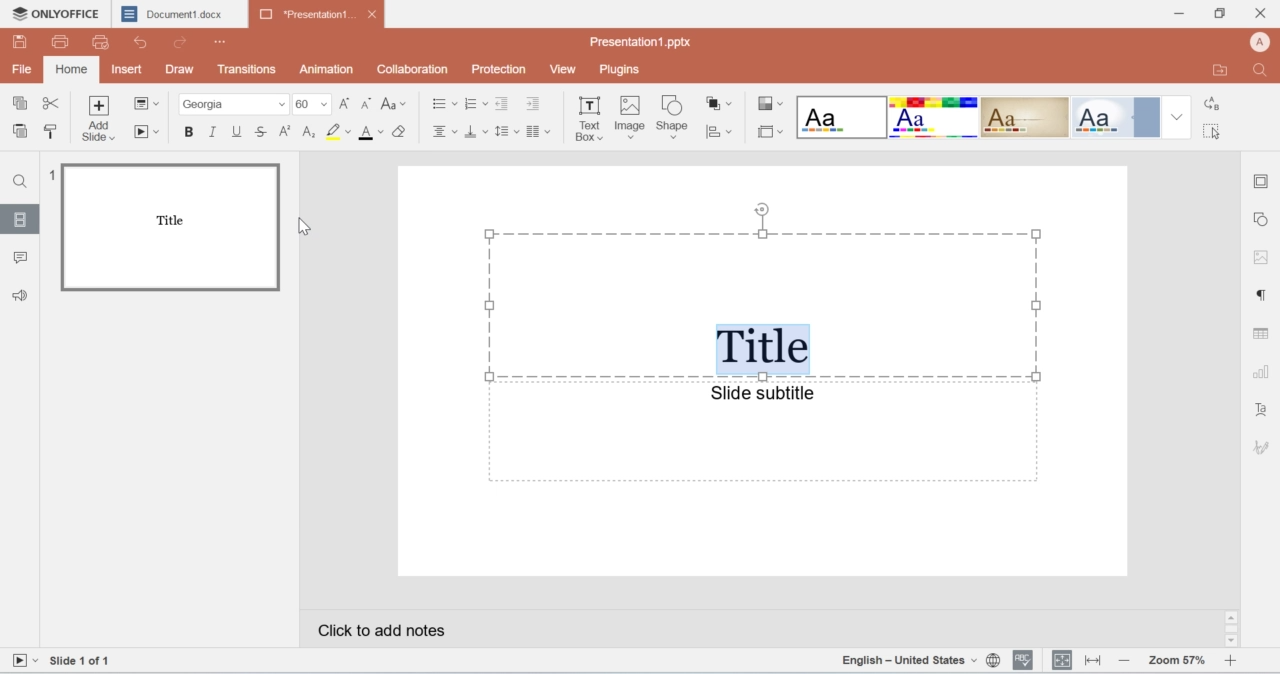  I want to click on cursor, so click(1214, 134).